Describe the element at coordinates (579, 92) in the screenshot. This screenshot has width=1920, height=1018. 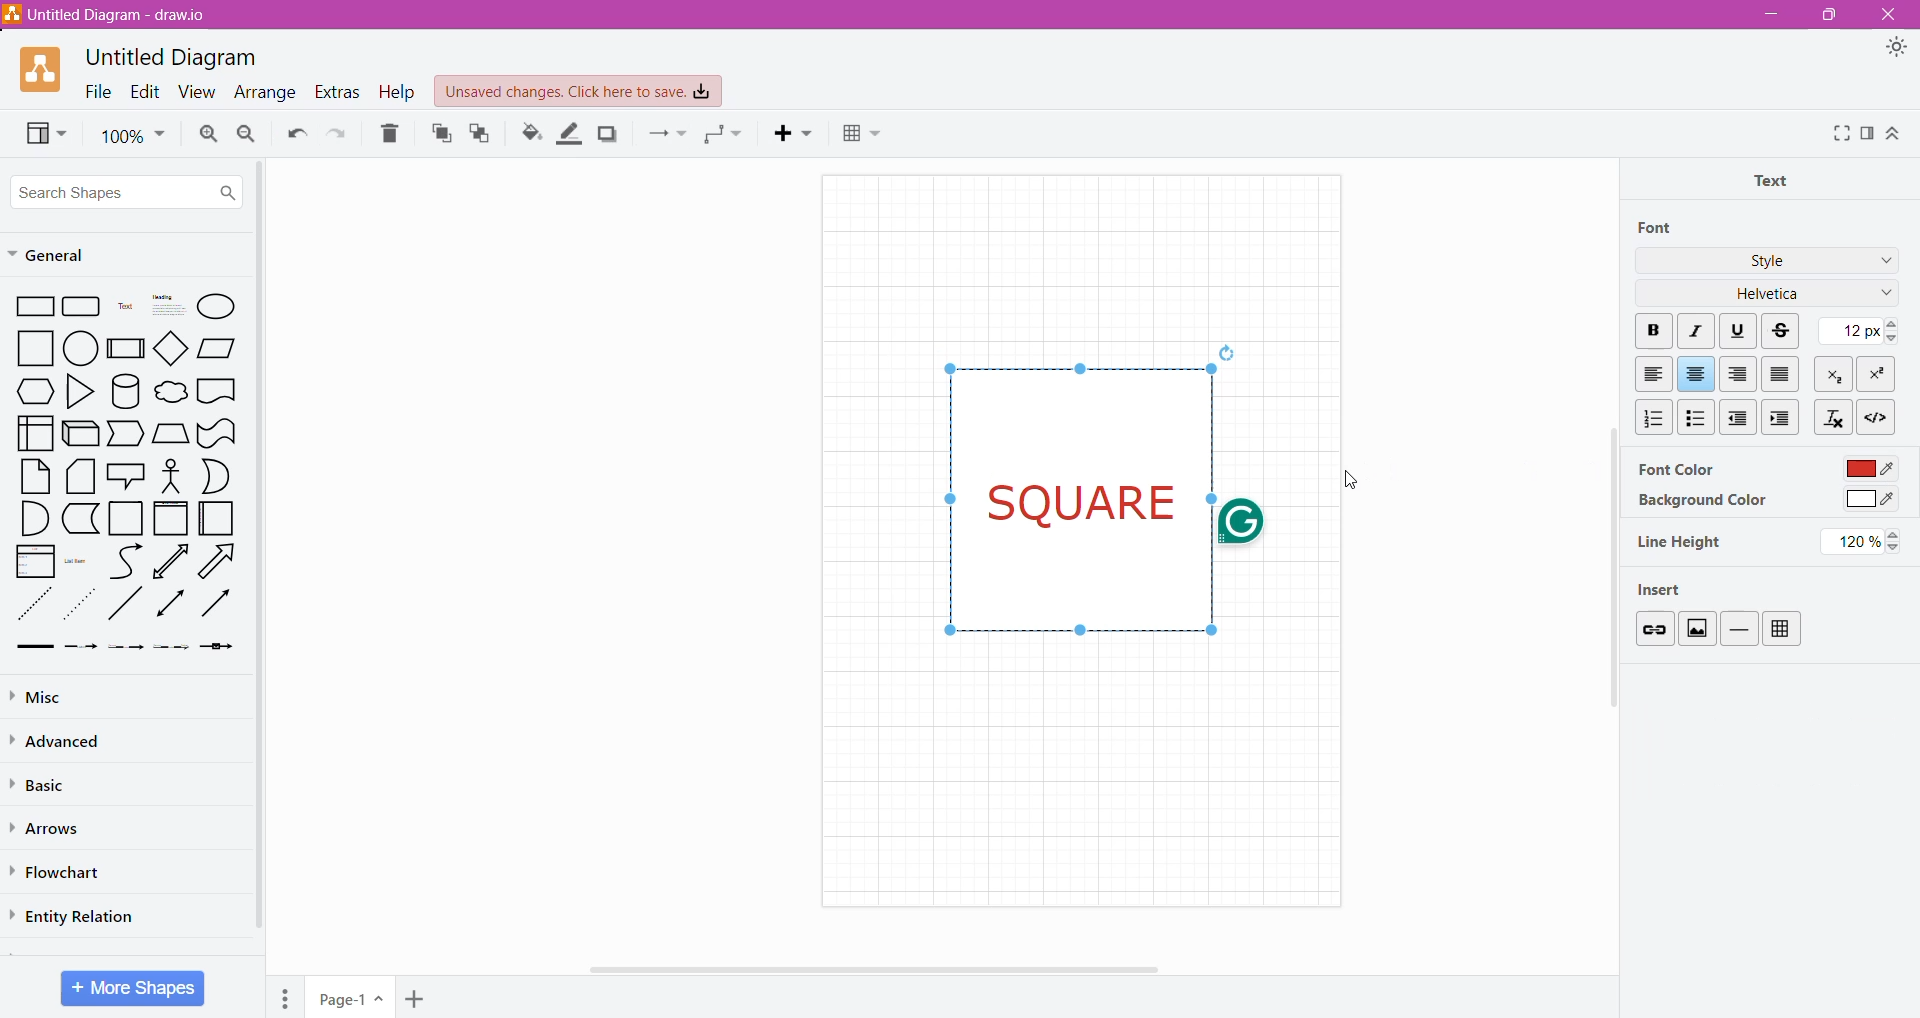
I see `Unsaved Changes. Click here to save` at that location.